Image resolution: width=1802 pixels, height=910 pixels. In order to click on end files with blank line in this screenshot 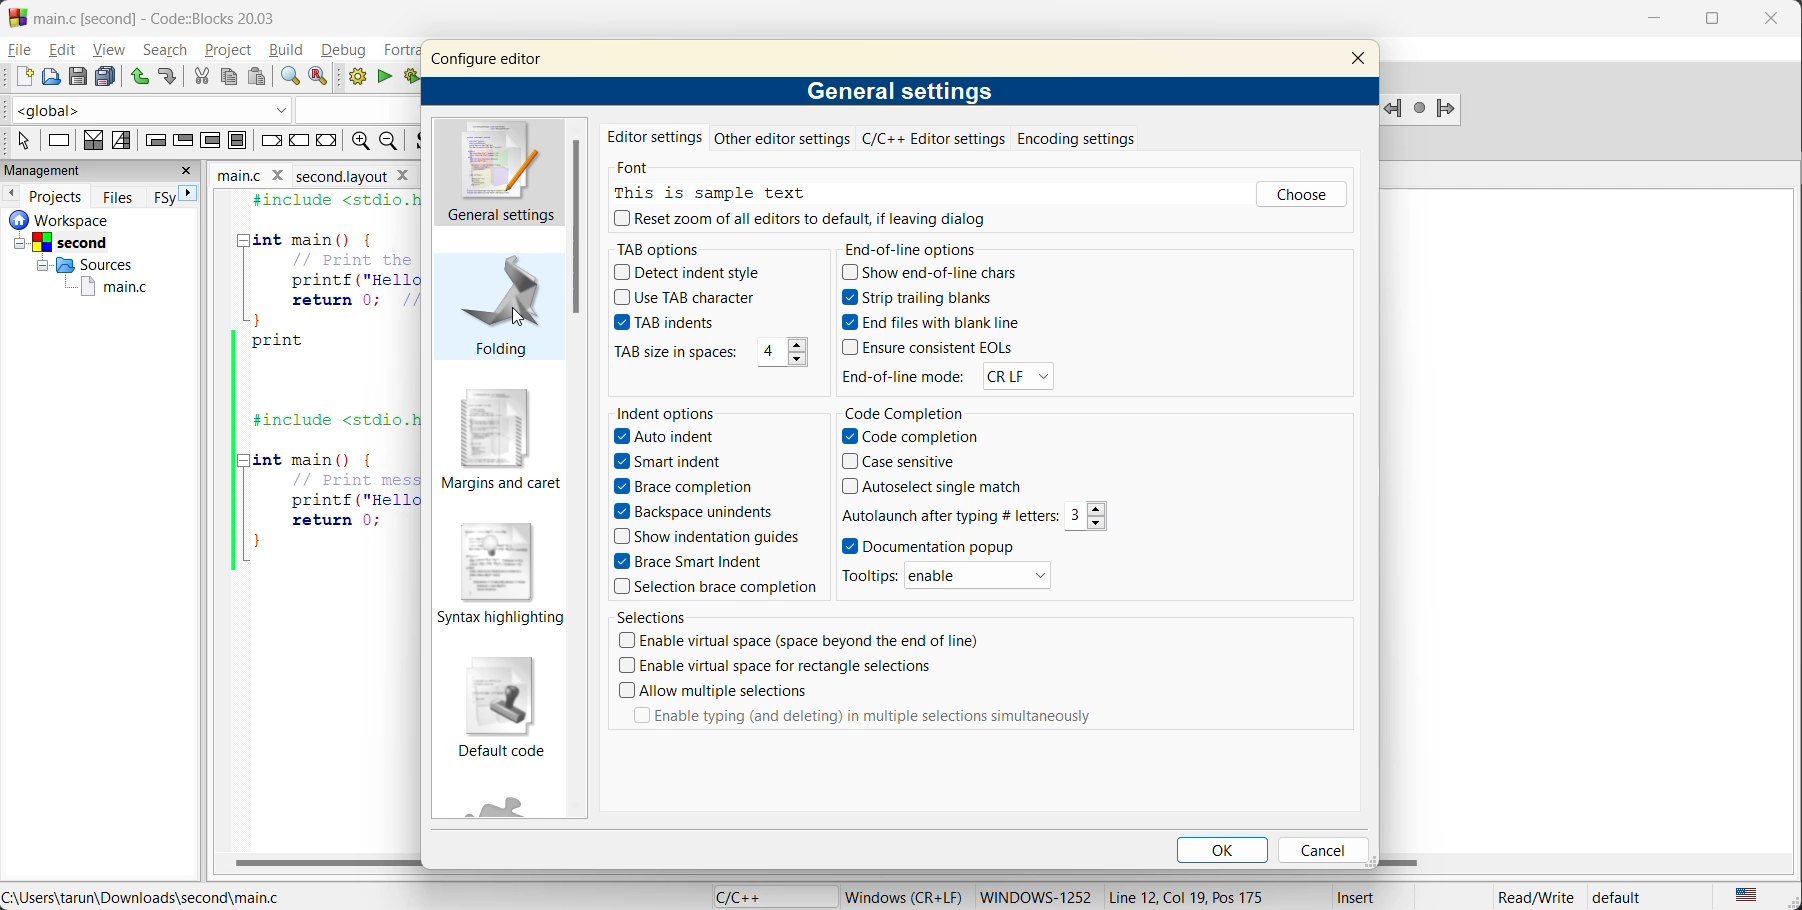, I will do `click(939, 321)`.